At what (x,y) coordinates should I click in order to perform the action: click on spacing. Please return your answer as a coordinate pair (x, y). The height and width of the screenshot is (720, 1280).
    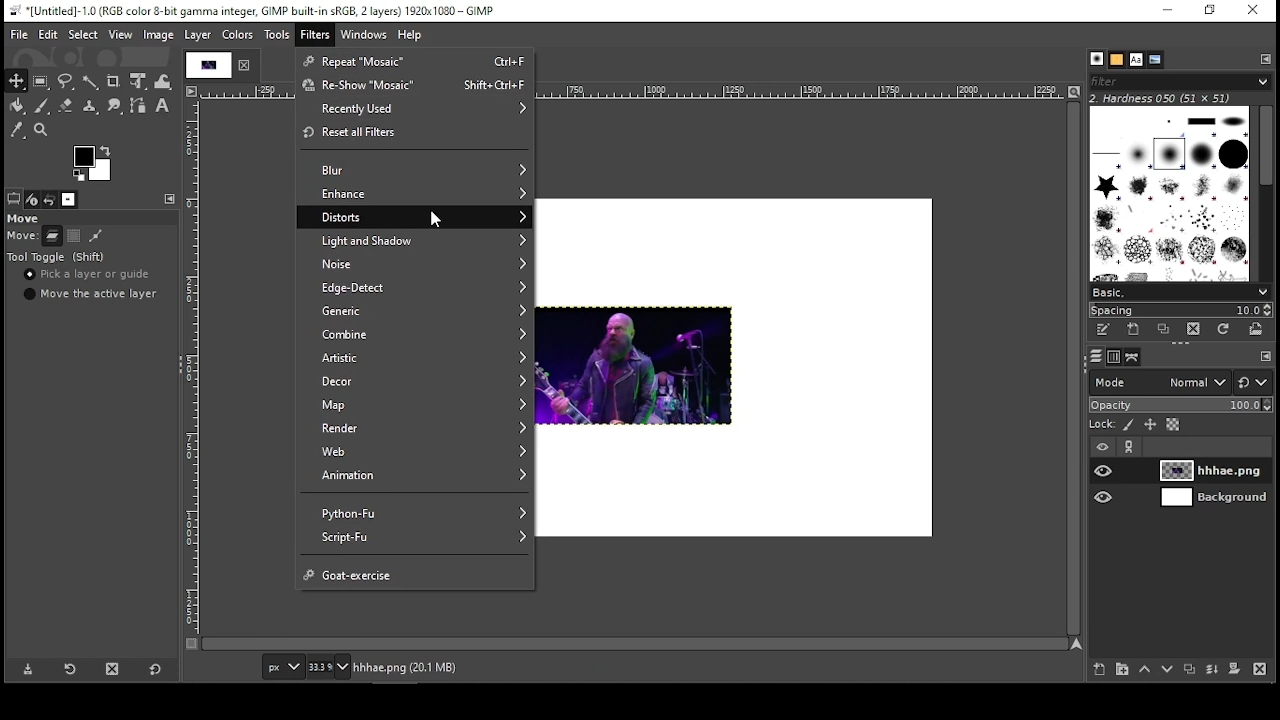
    Looking at the image, I should click on (1179, 310).